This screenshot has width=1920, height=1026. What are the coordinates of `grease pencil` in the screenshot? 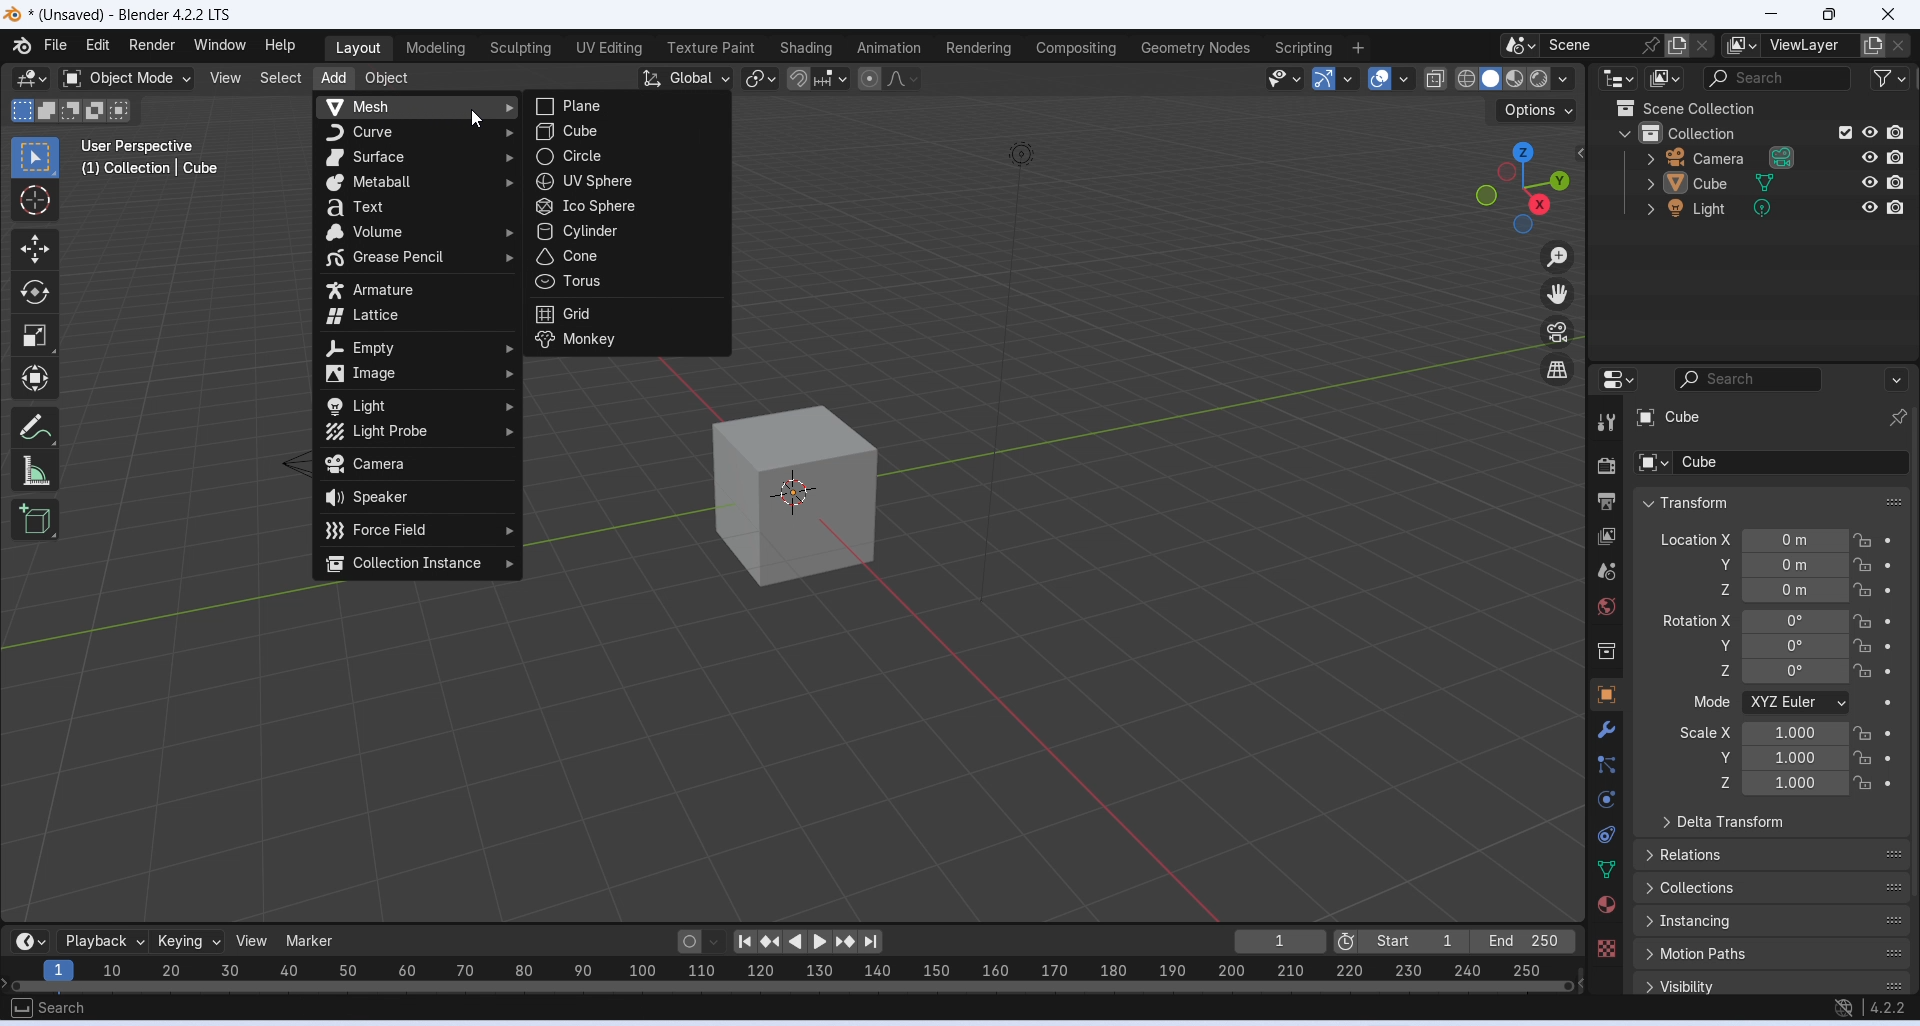 It's located at (417, 259).